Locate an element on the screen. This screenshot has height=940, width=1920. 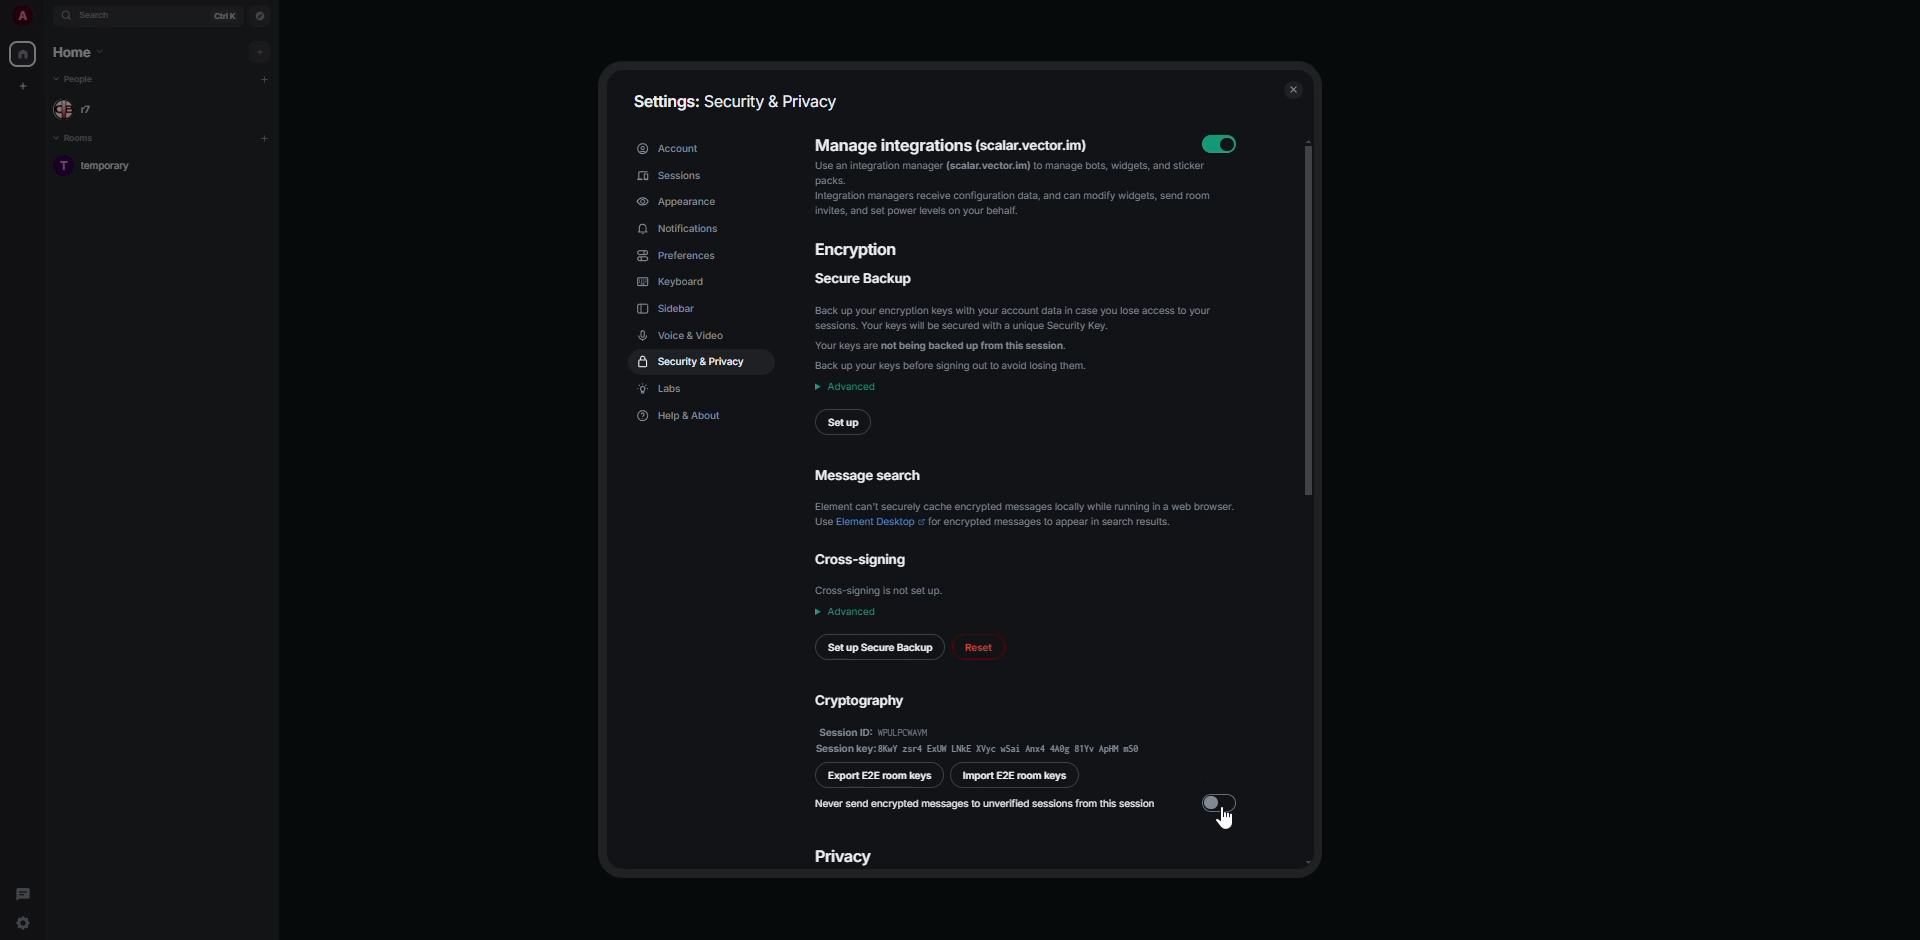
setup is located at coordinates (846, 422).